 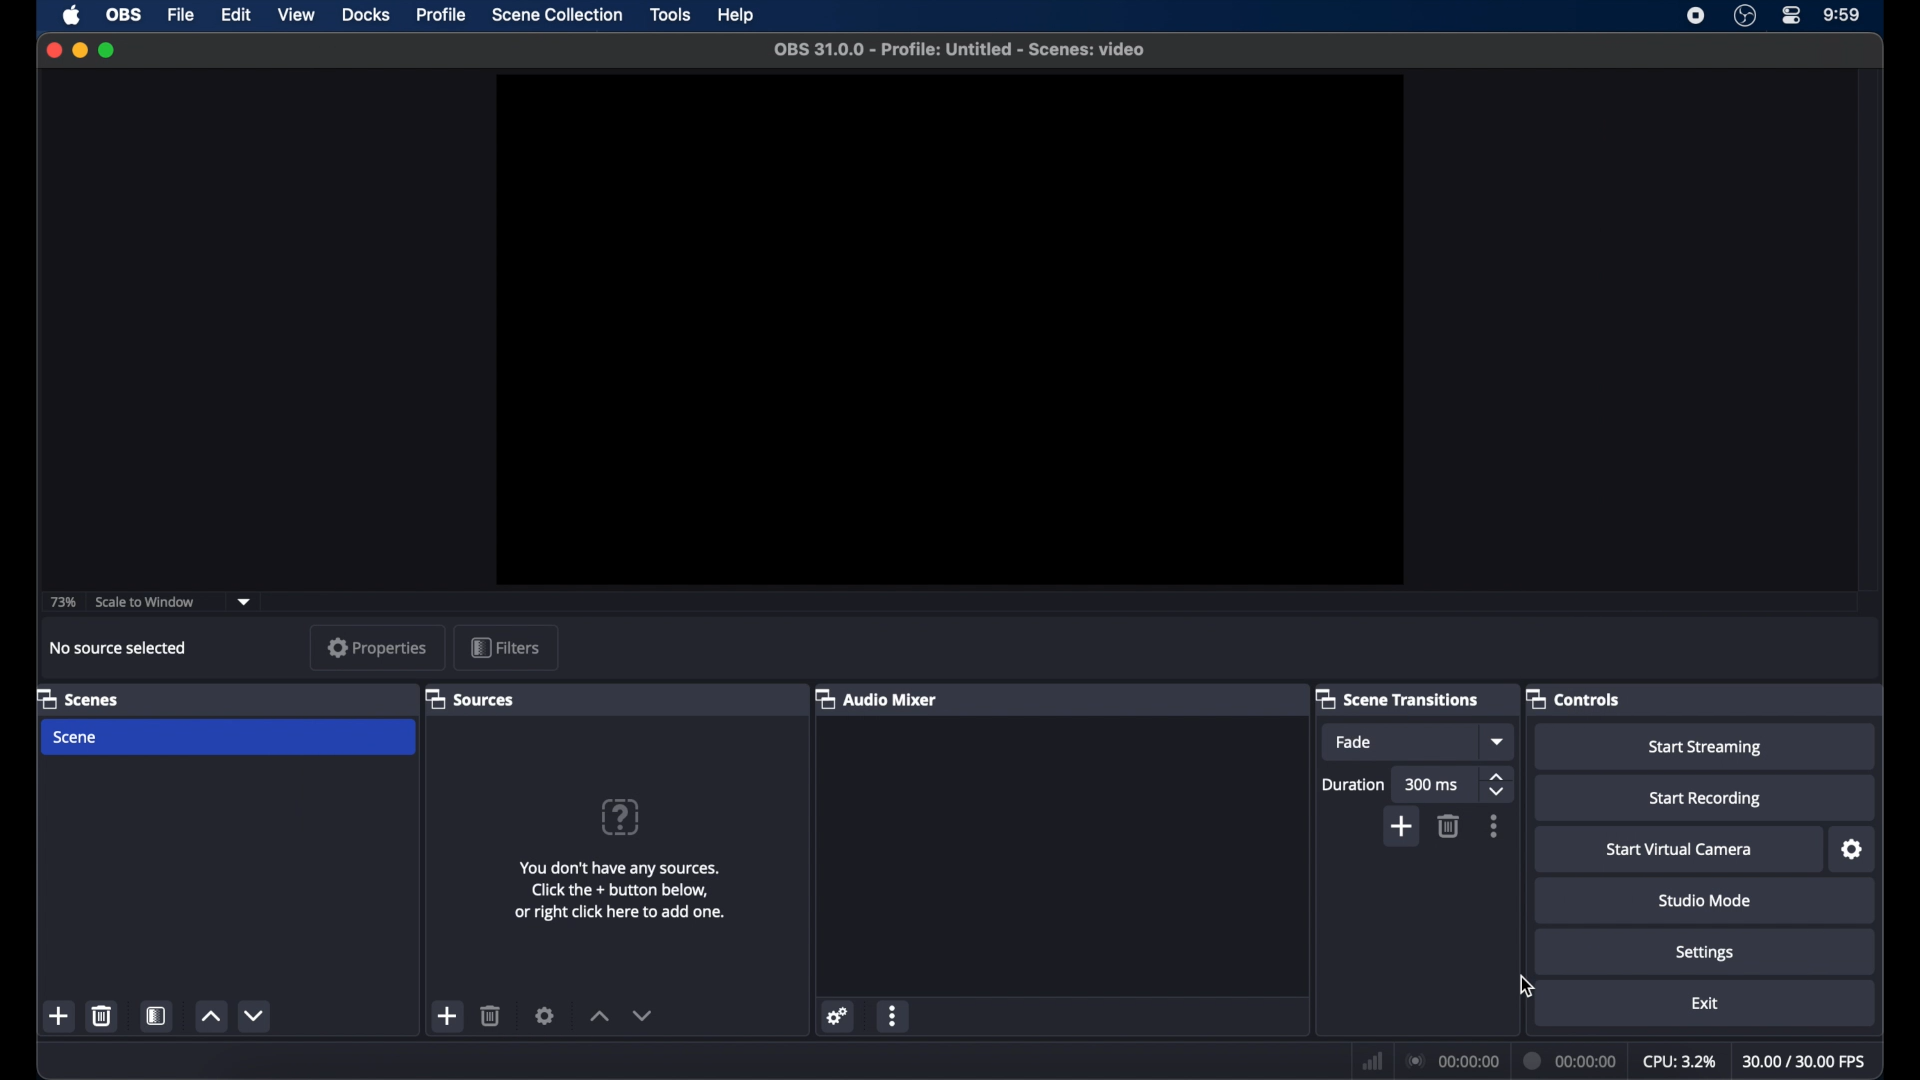 What do you see at coordinates (1372, 1059) in the screenshot?
I see `network` at bounding box center [1372, 1059].